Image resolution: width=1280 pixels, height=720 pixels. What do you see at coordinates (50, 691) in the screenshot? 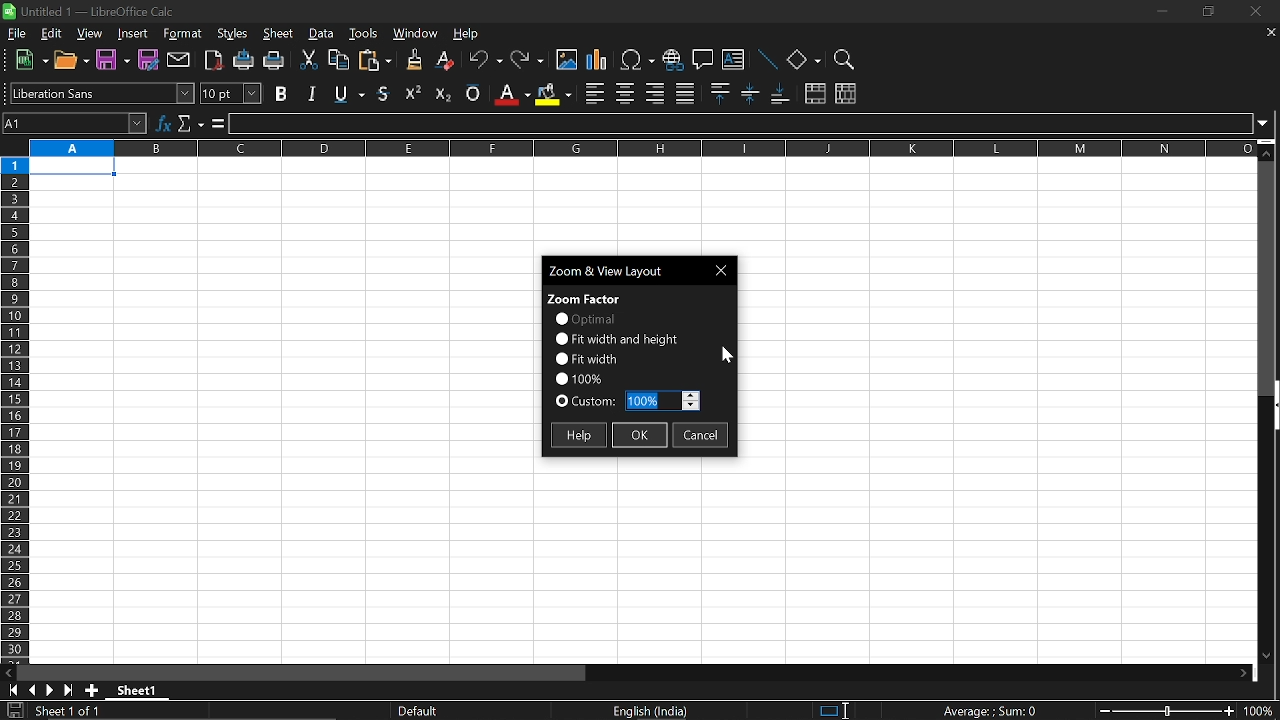
I see `next page` at bounding box center [50, 691].